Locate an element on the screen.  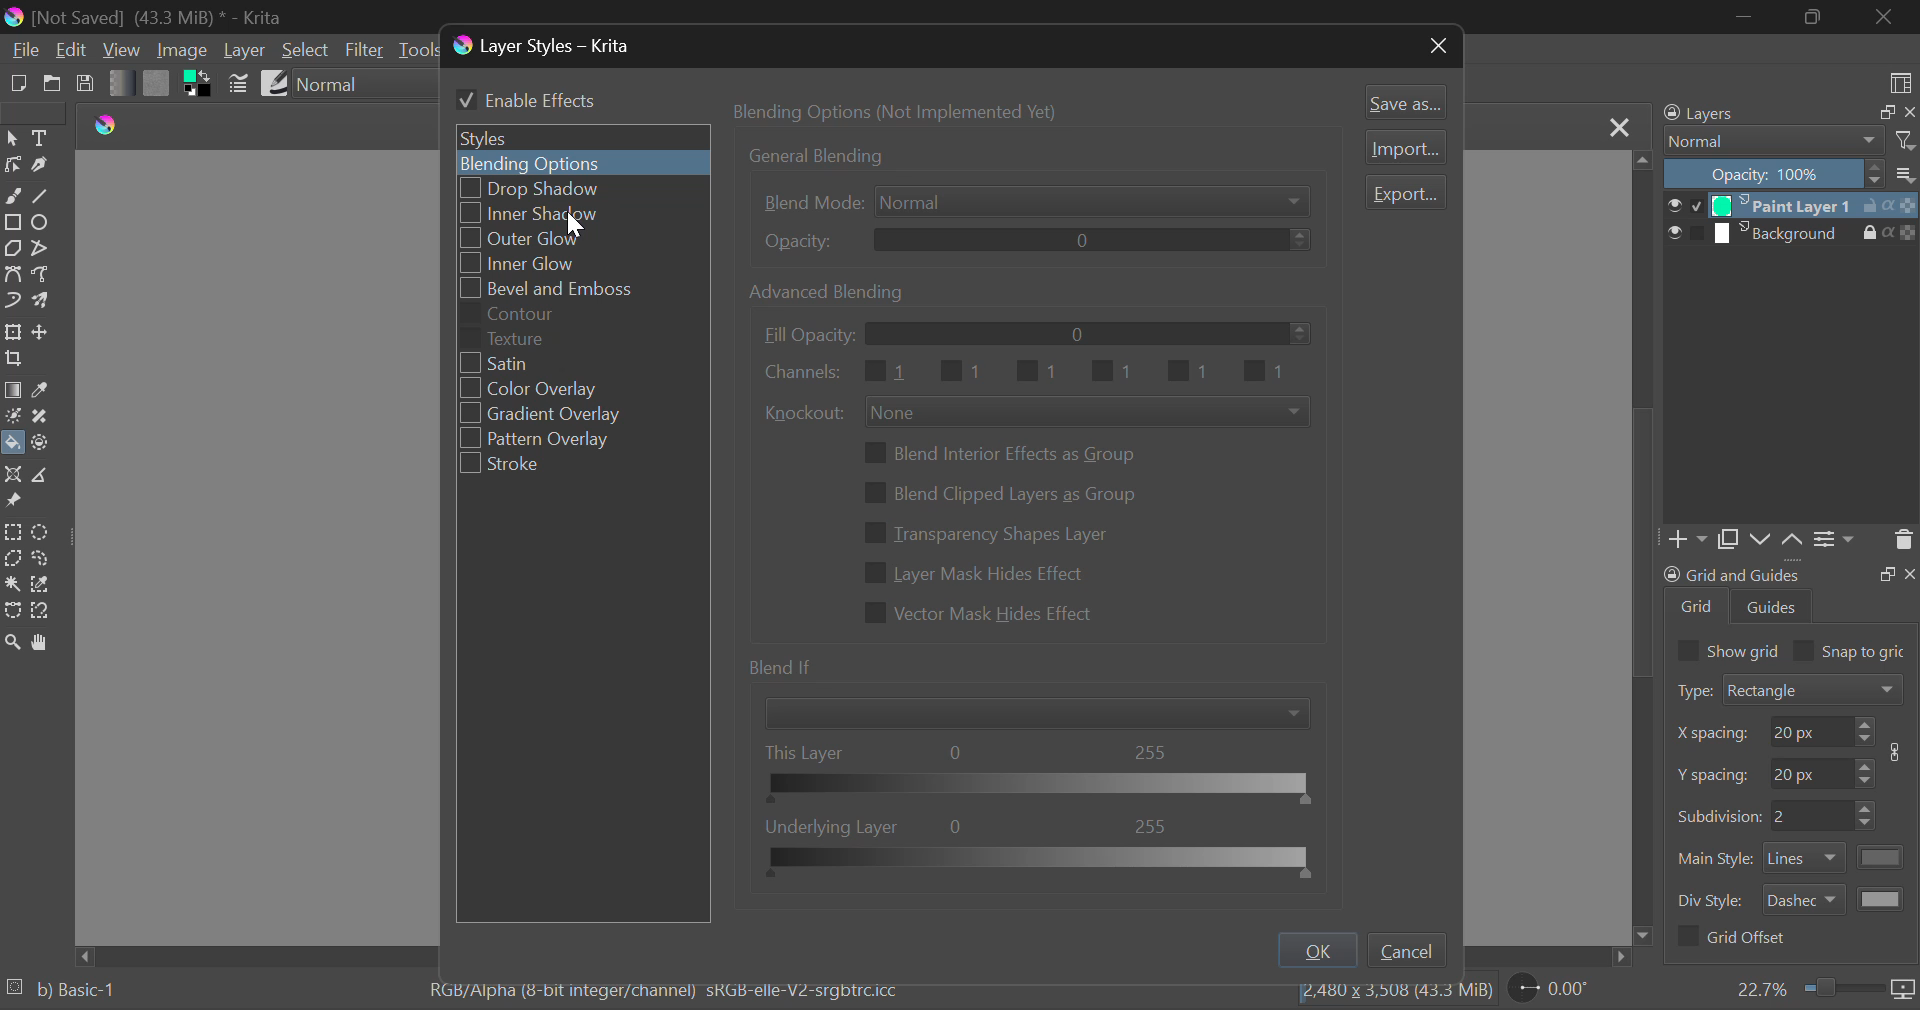
Enclose and Fill is located at coordinates (43, 444).